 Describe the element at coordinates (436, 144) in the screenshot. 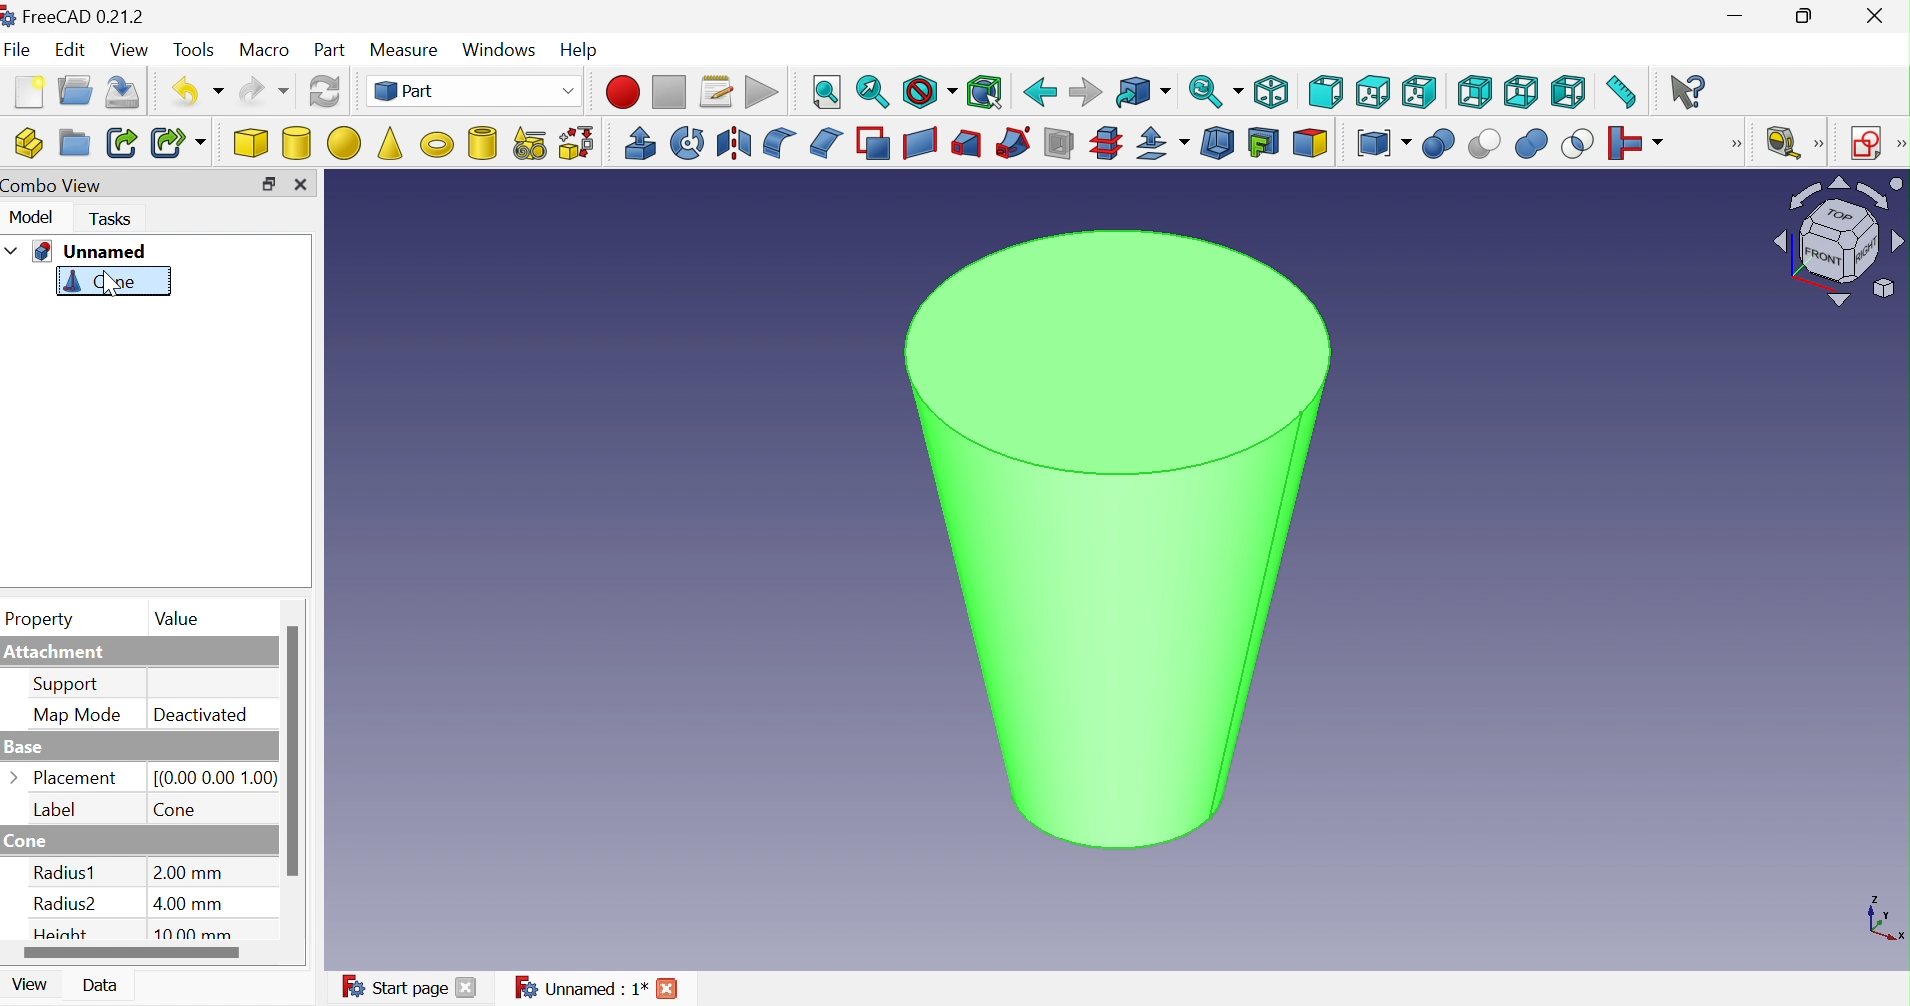

I see `Torus` at that location.